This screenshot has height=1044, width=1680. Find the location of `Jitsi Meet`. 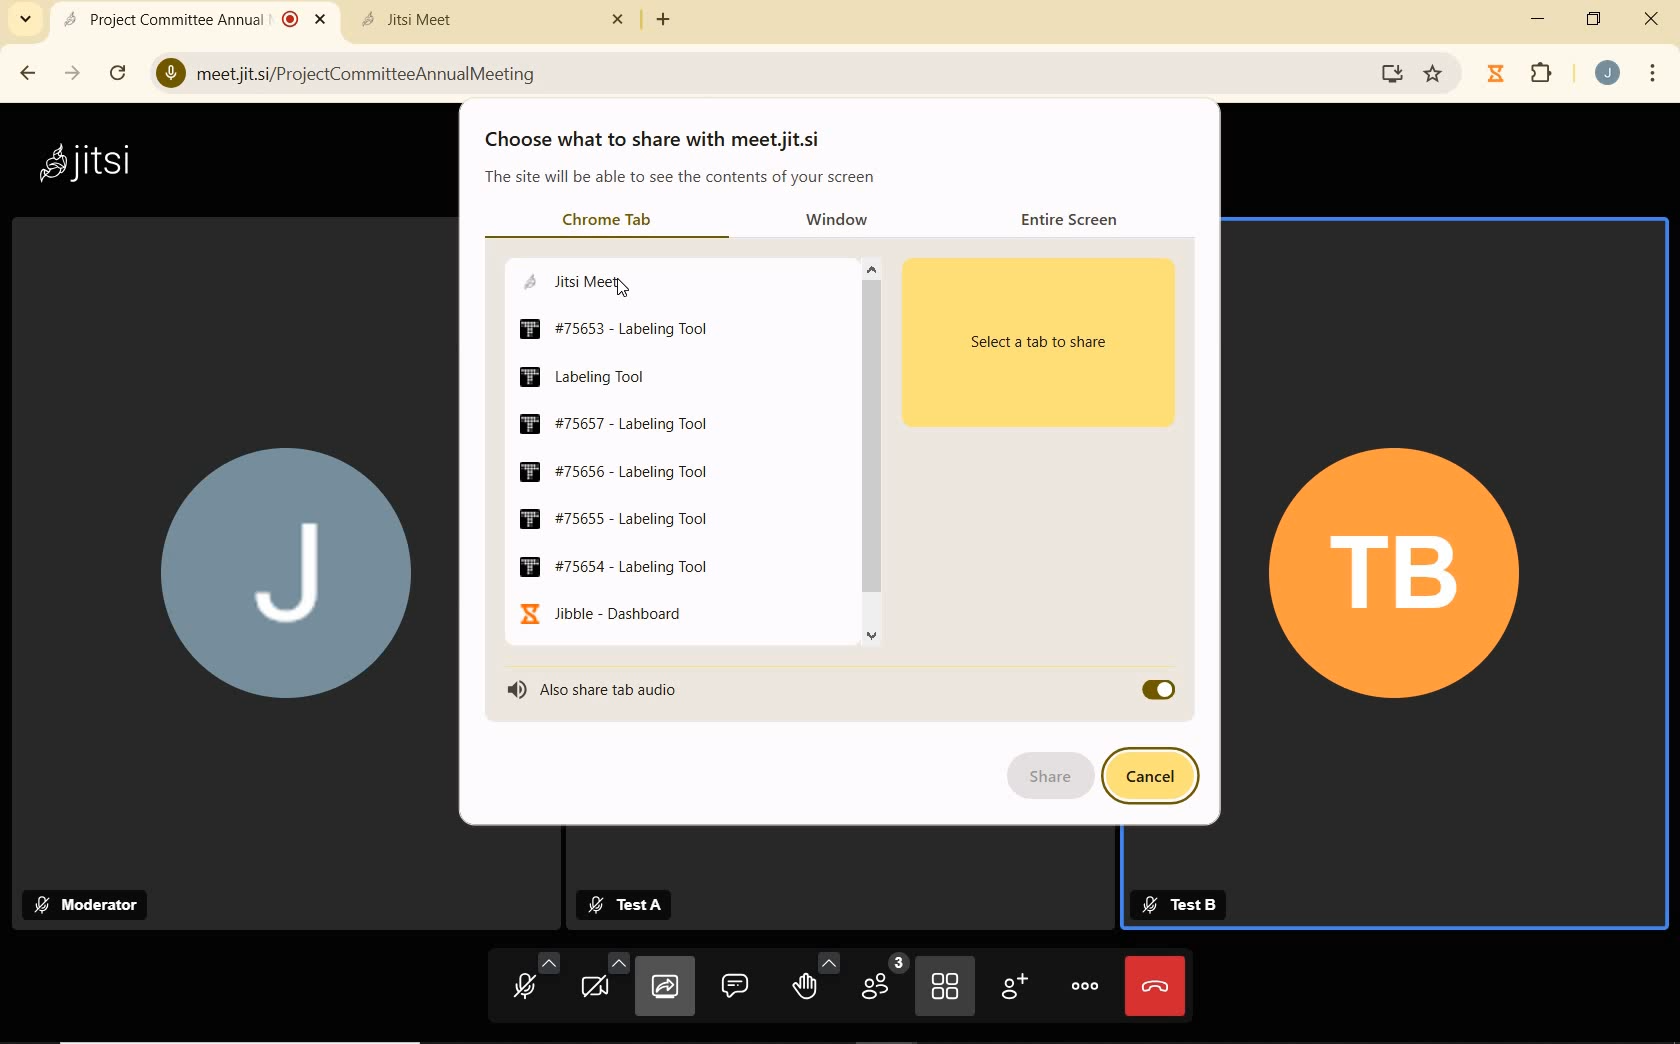

Jitsi Meet is located at coordinates (569, 280).